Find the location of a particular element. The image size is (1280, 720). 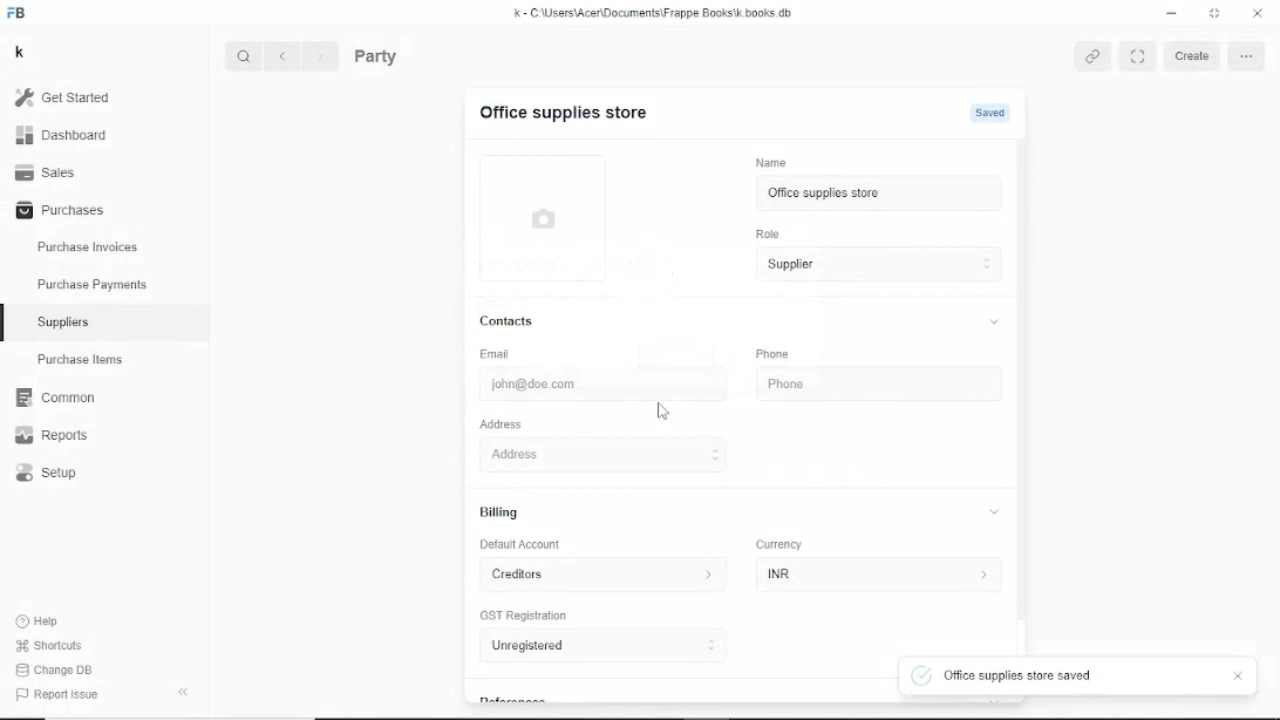

Common is located at coordinates (55, 398).